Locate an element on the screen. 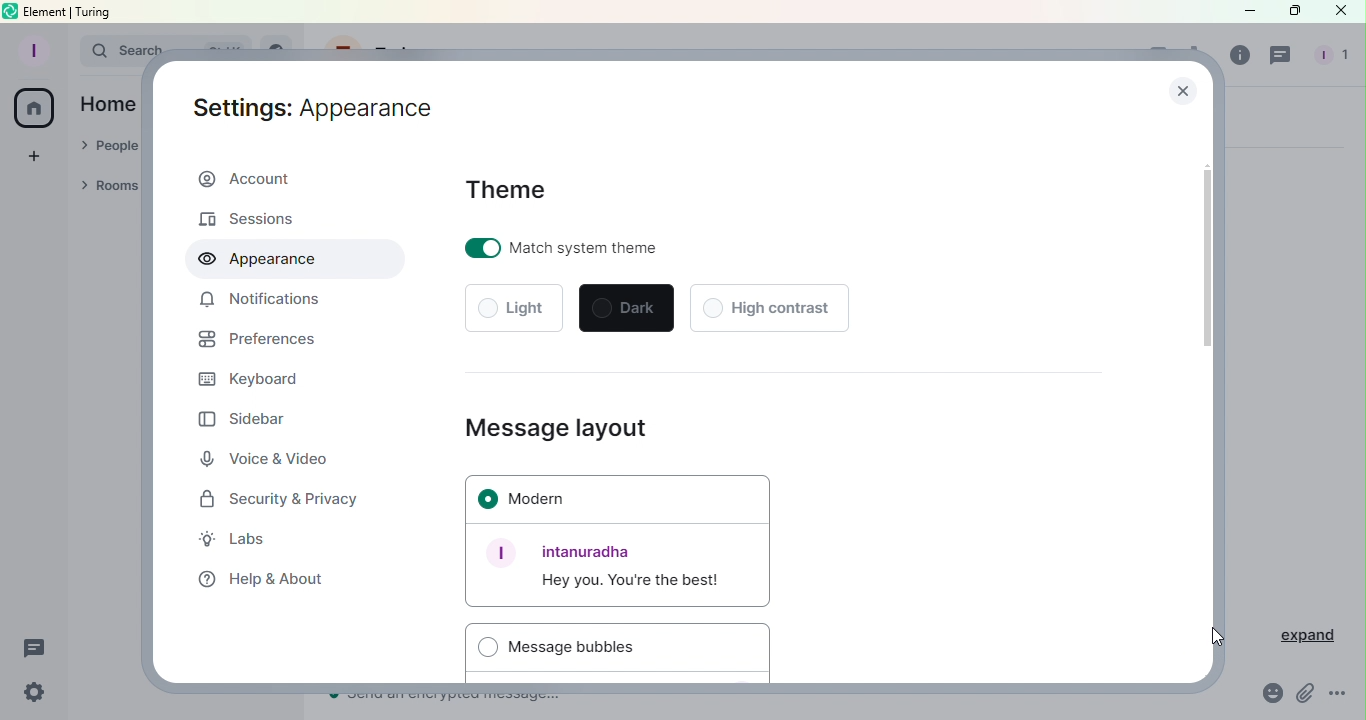 The width and height of the screenshot is (1366, 720). Close is located at coordinates (1184, 95).